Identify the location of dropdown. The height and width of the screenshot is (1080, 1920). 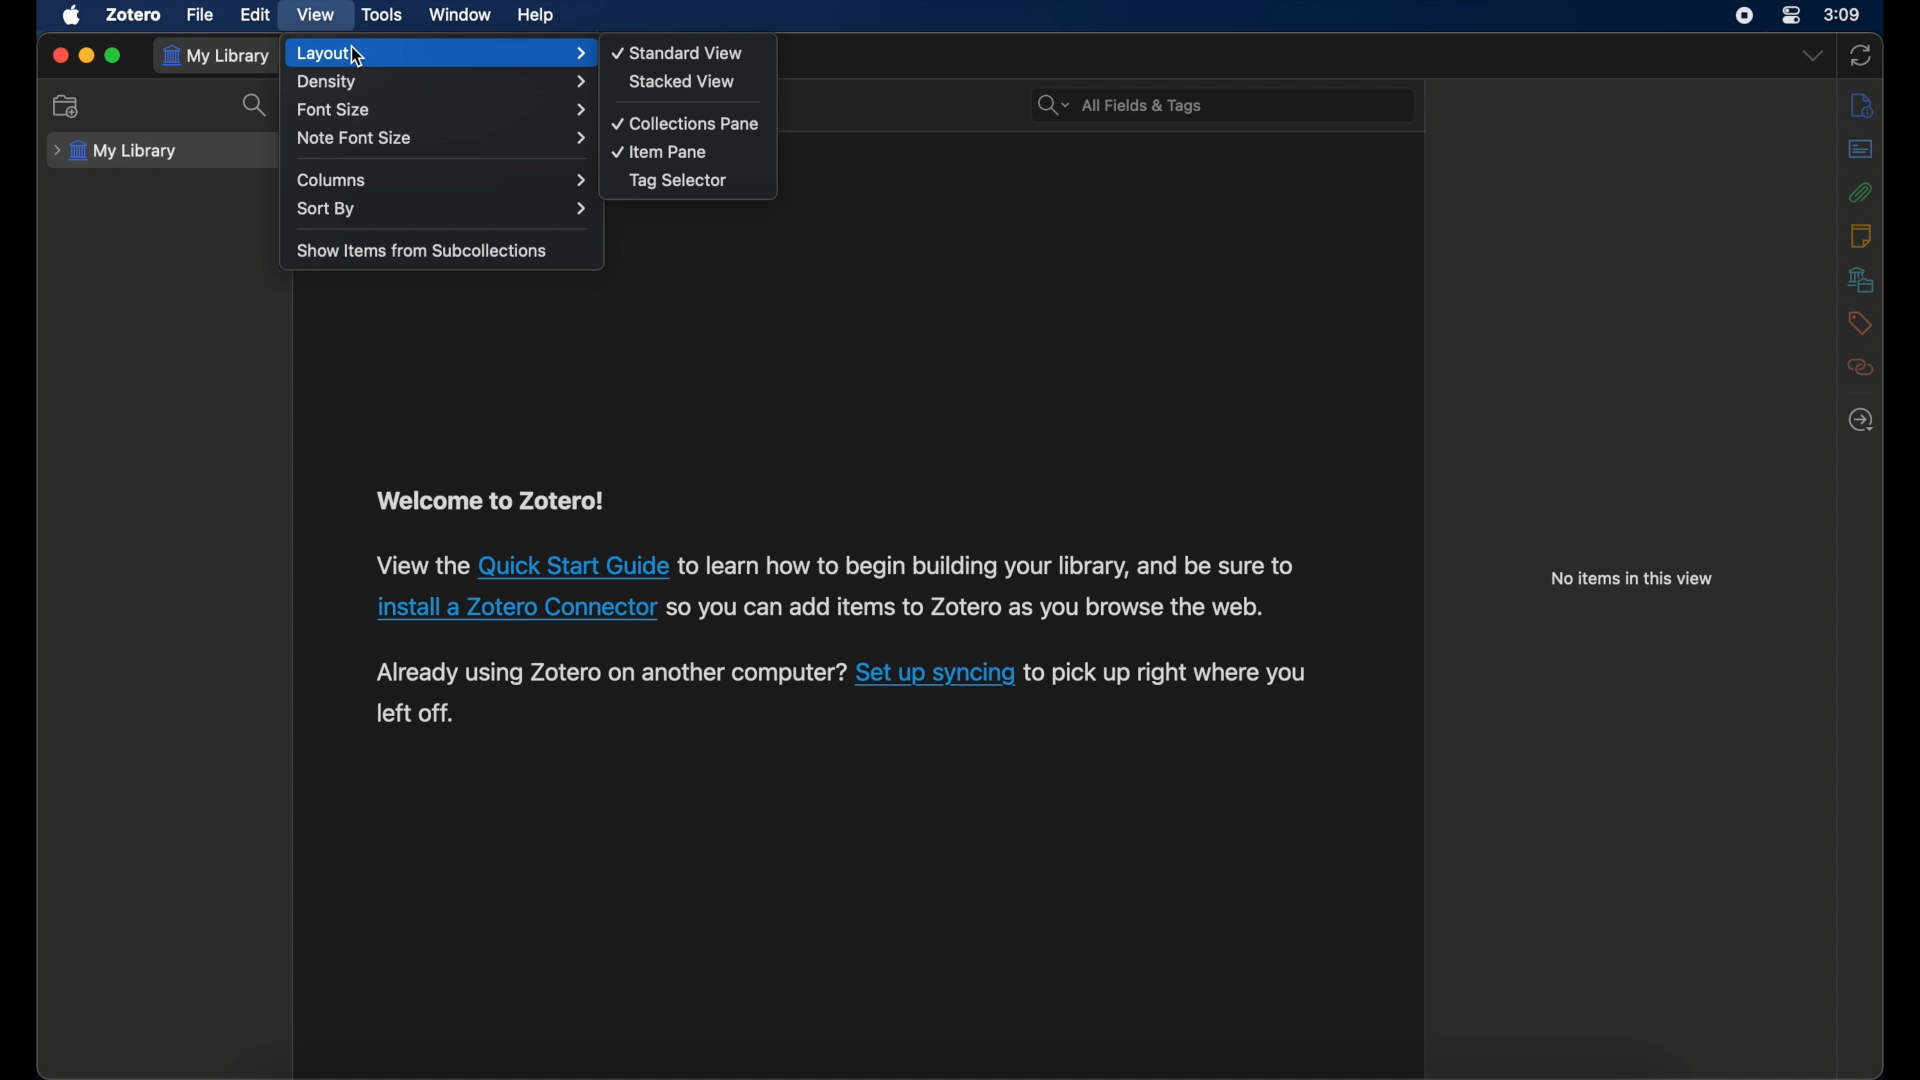
(1812, 55).